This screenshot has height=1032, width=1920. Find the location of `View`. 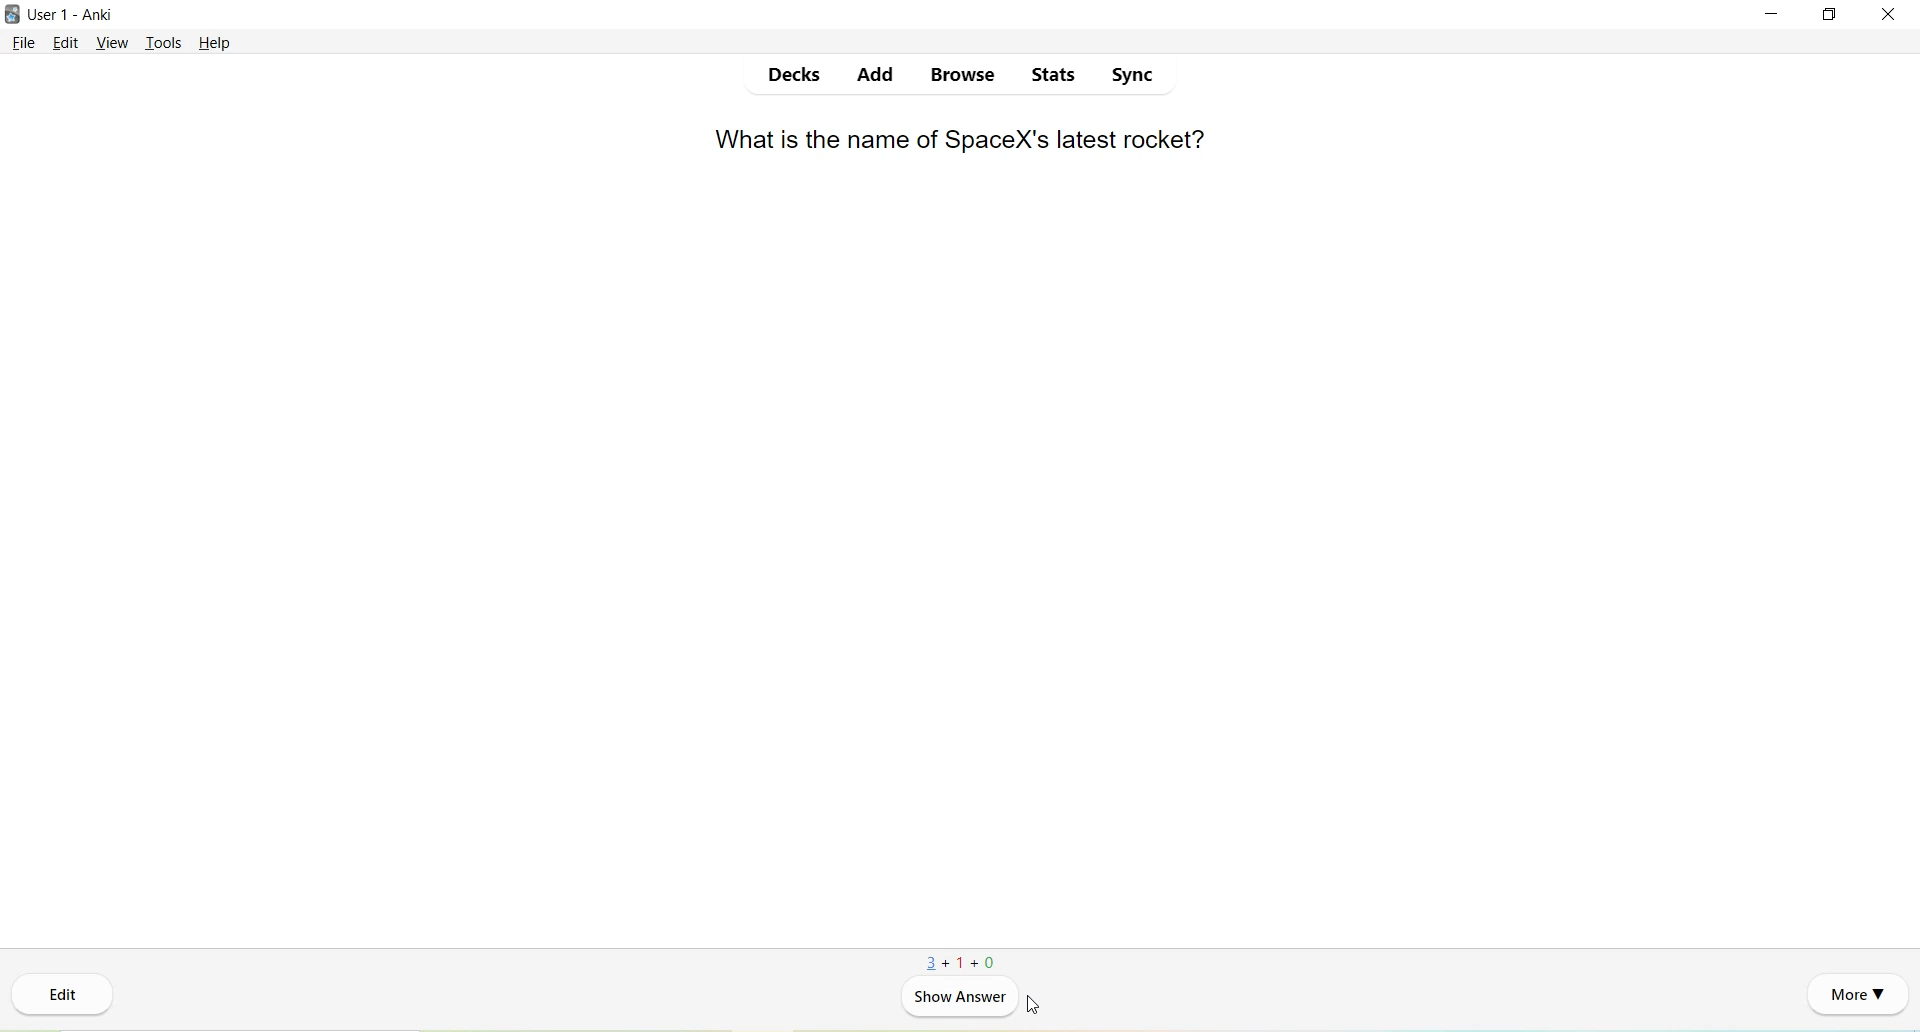

View is located at coordinates (113, 42).